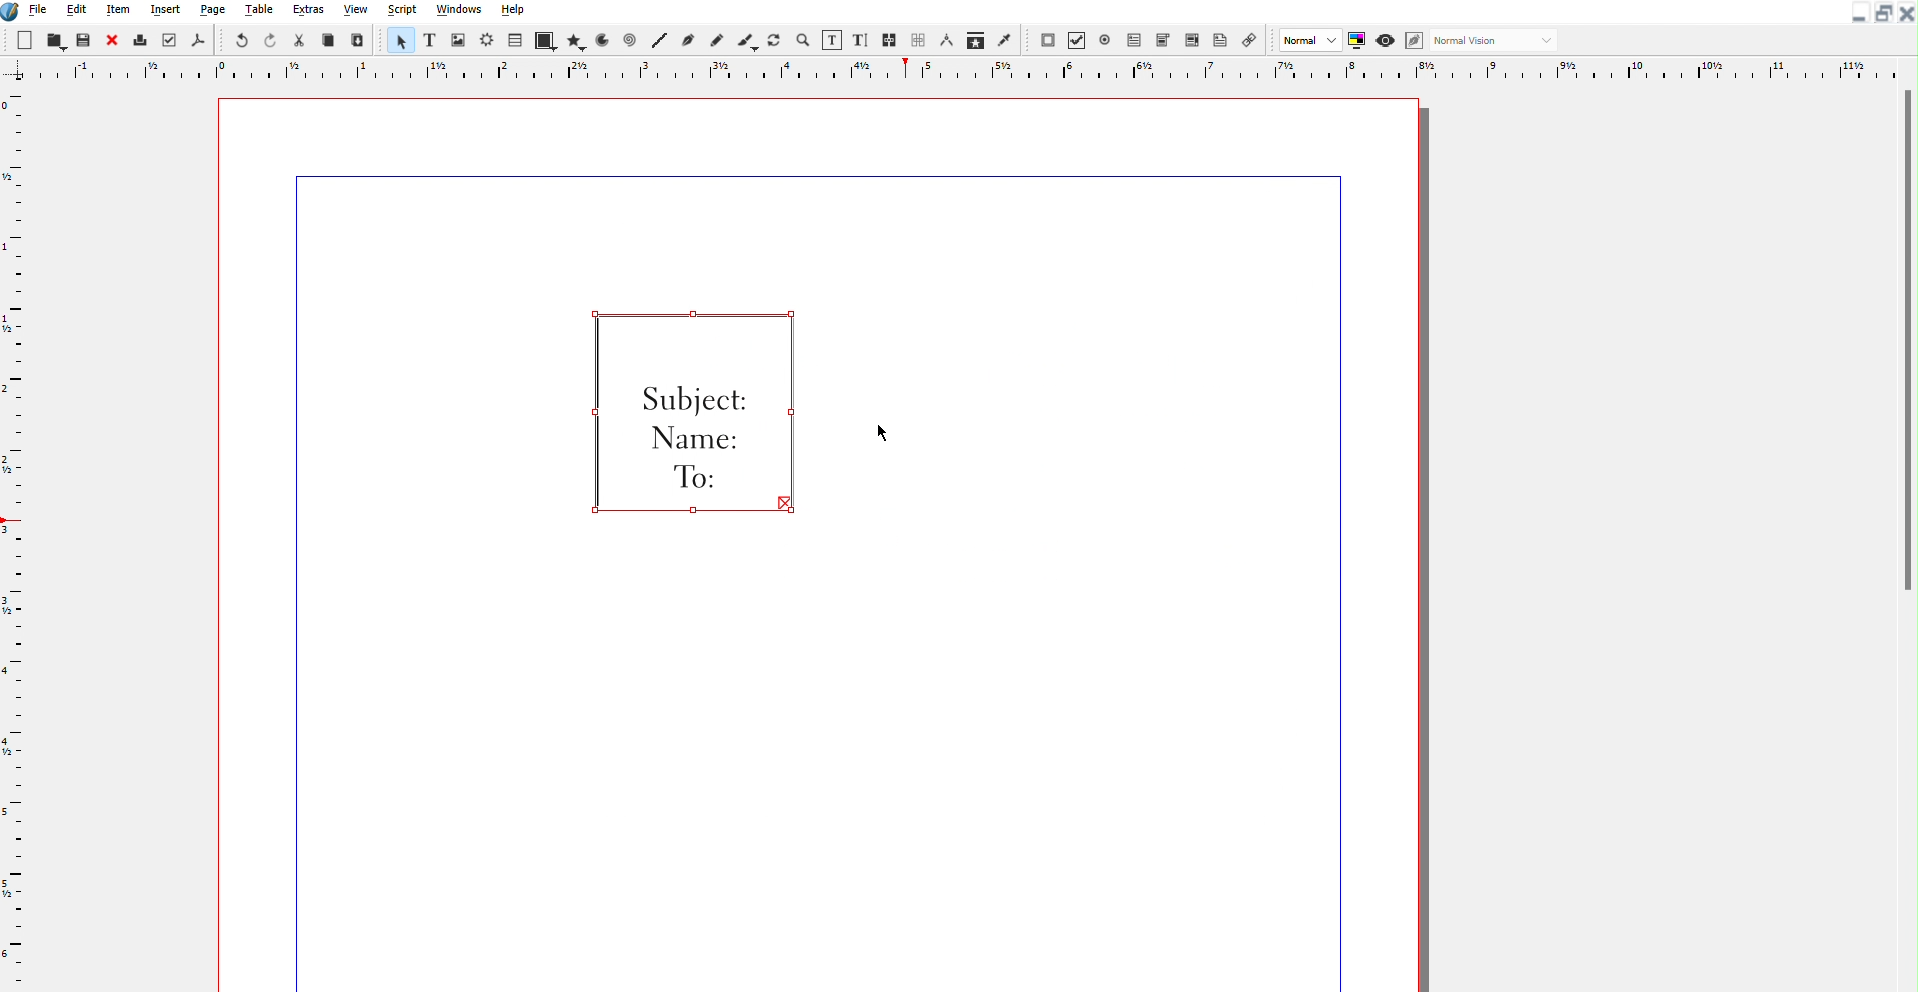 This screenshot has width=1918, height=992. I want to click on Windows, so click(459, 11).